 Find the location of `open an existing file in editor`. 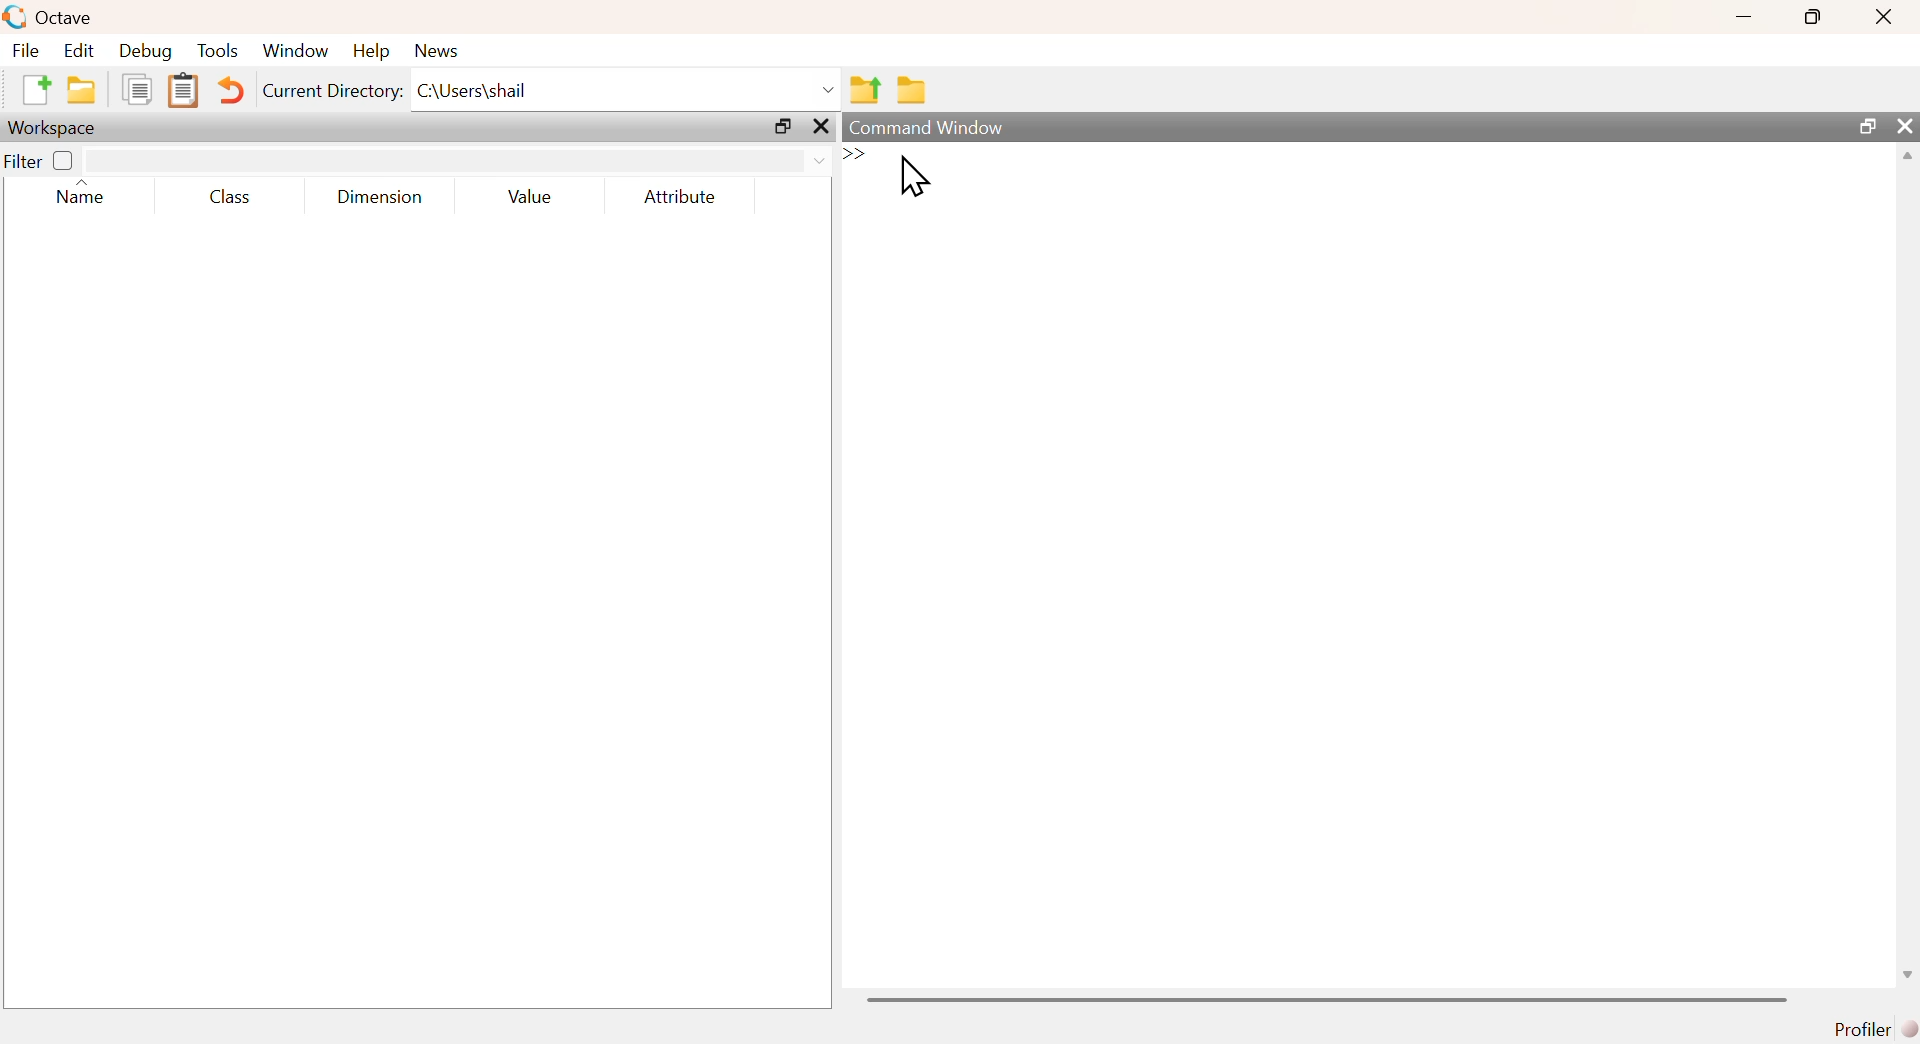

open an existing file in editor is located at coordinates (83, 90).